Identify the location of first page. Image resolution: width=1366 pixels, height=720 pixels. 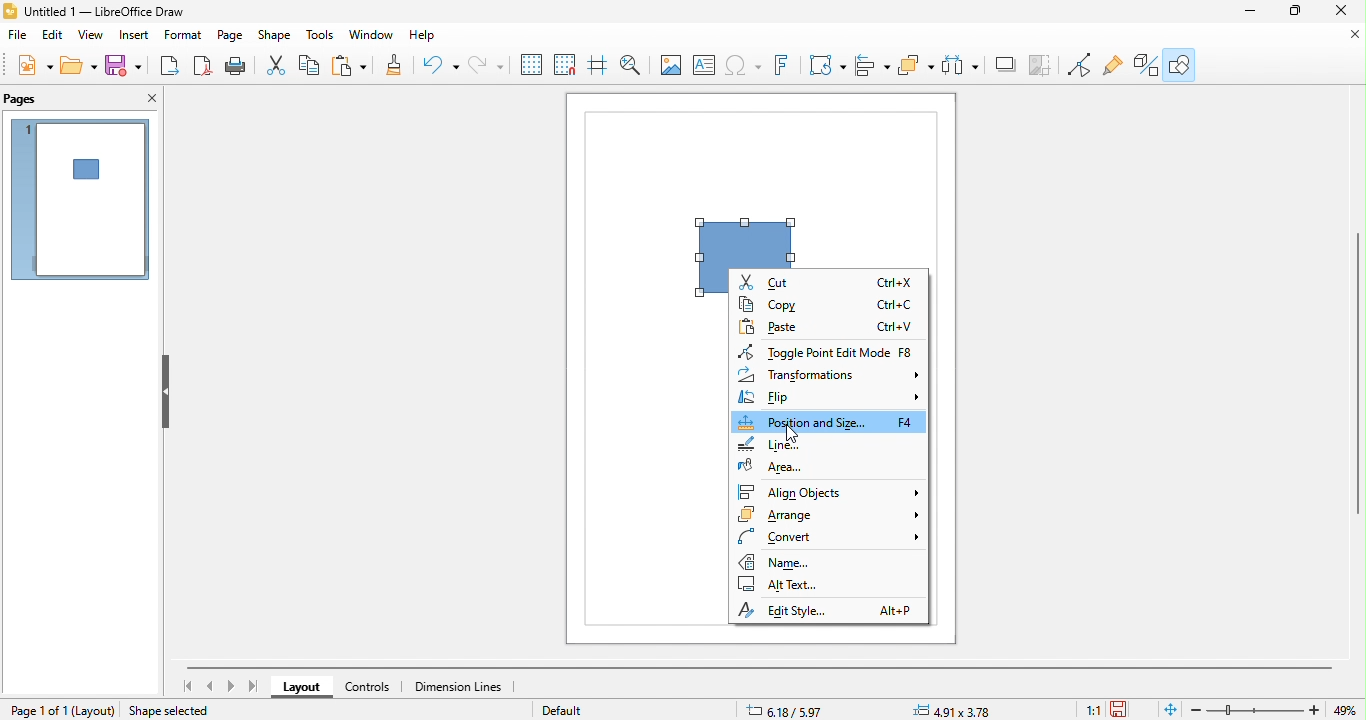
(187, 686).